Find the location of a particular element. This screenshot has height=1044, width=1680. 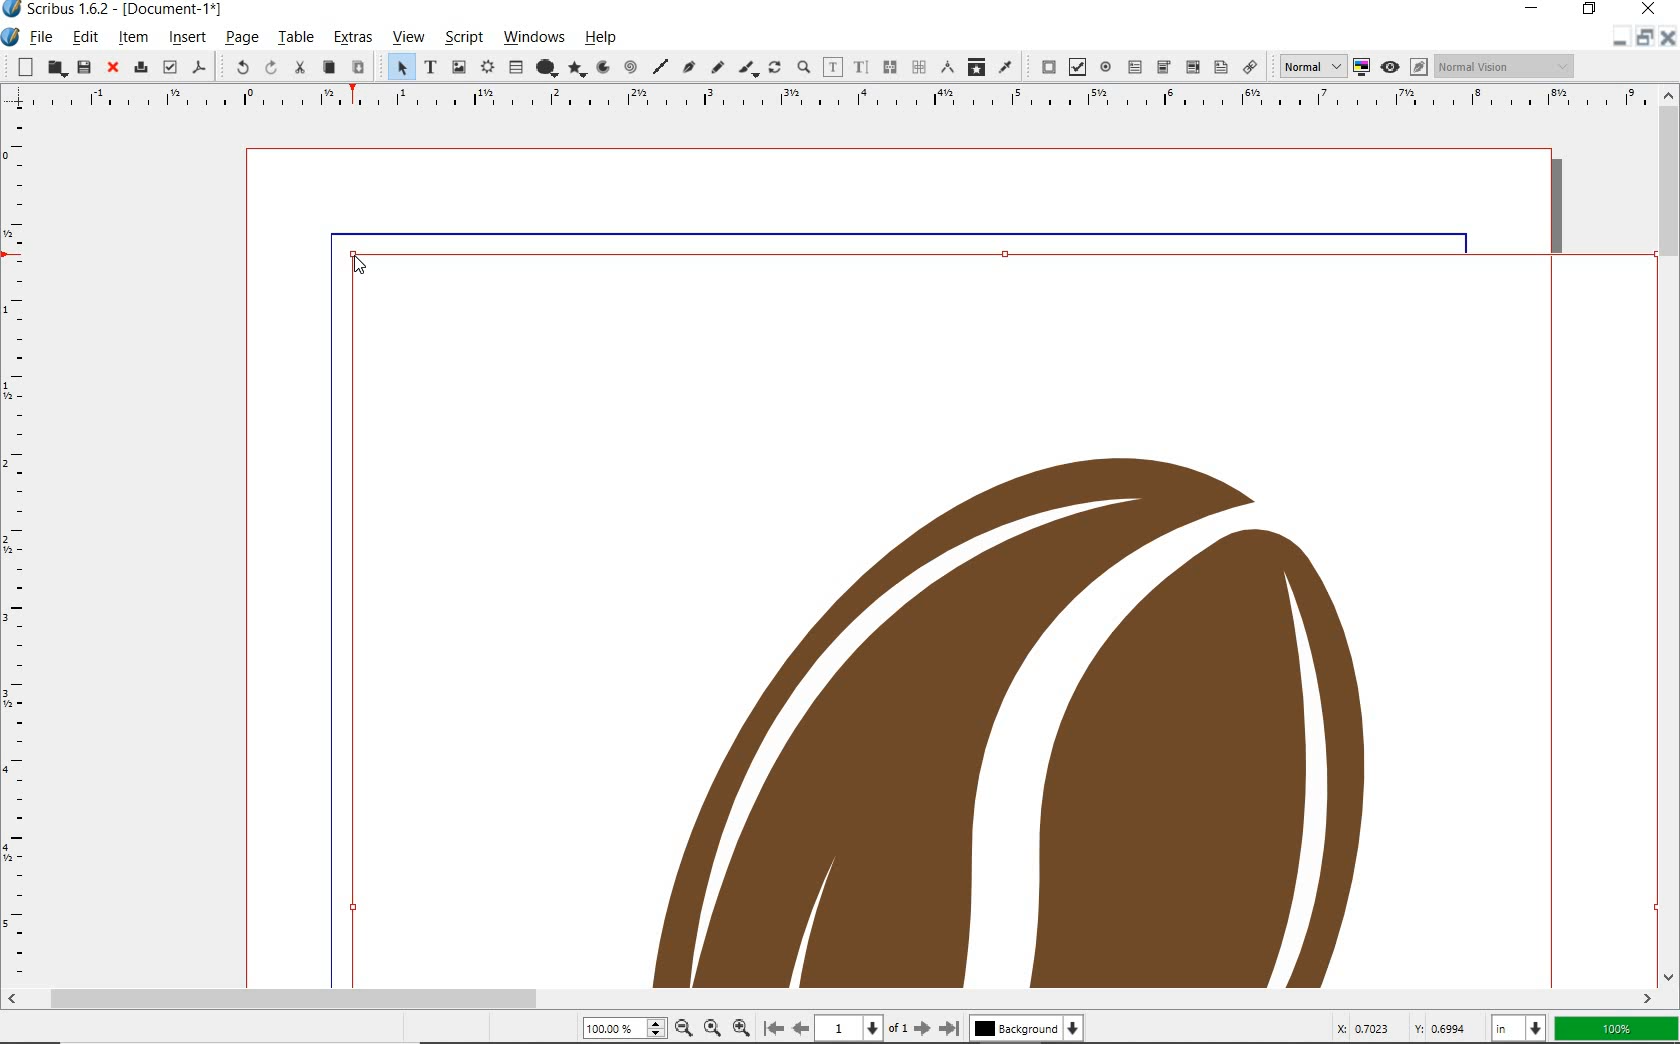

Cursor Position is located at coordinates (360, 265).